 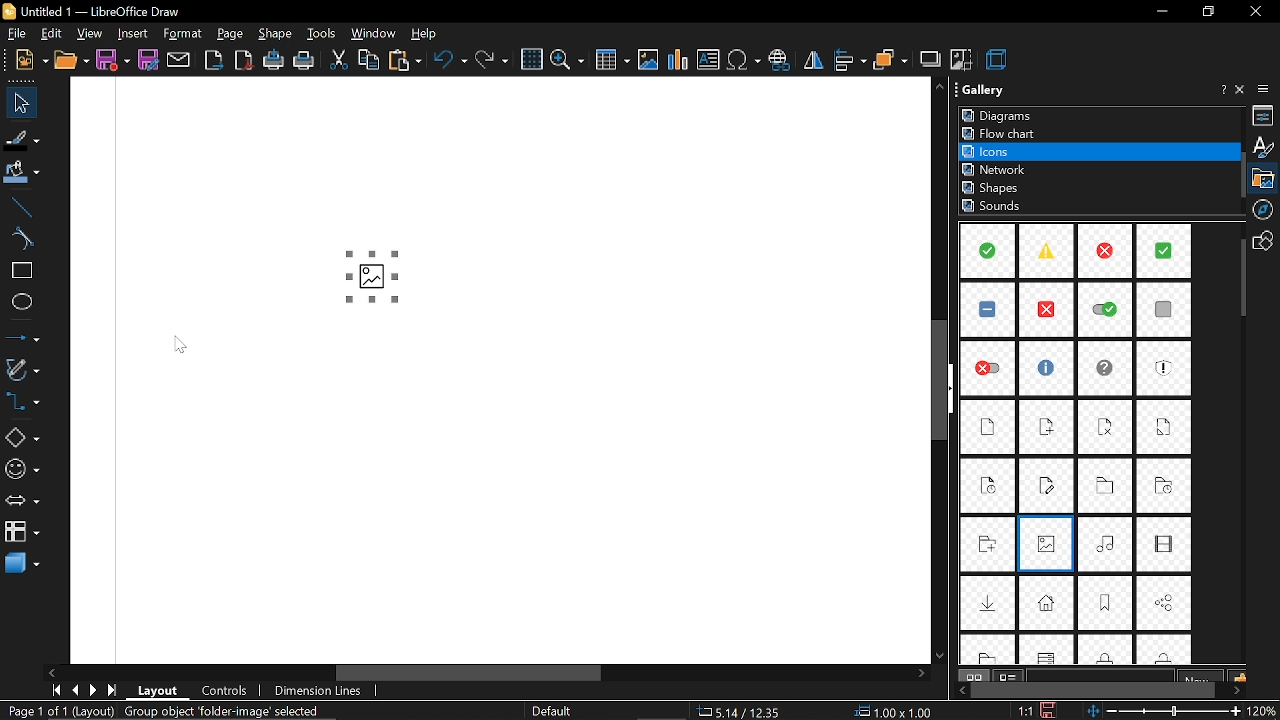 I want to click on open, so click(x=71, y=60).